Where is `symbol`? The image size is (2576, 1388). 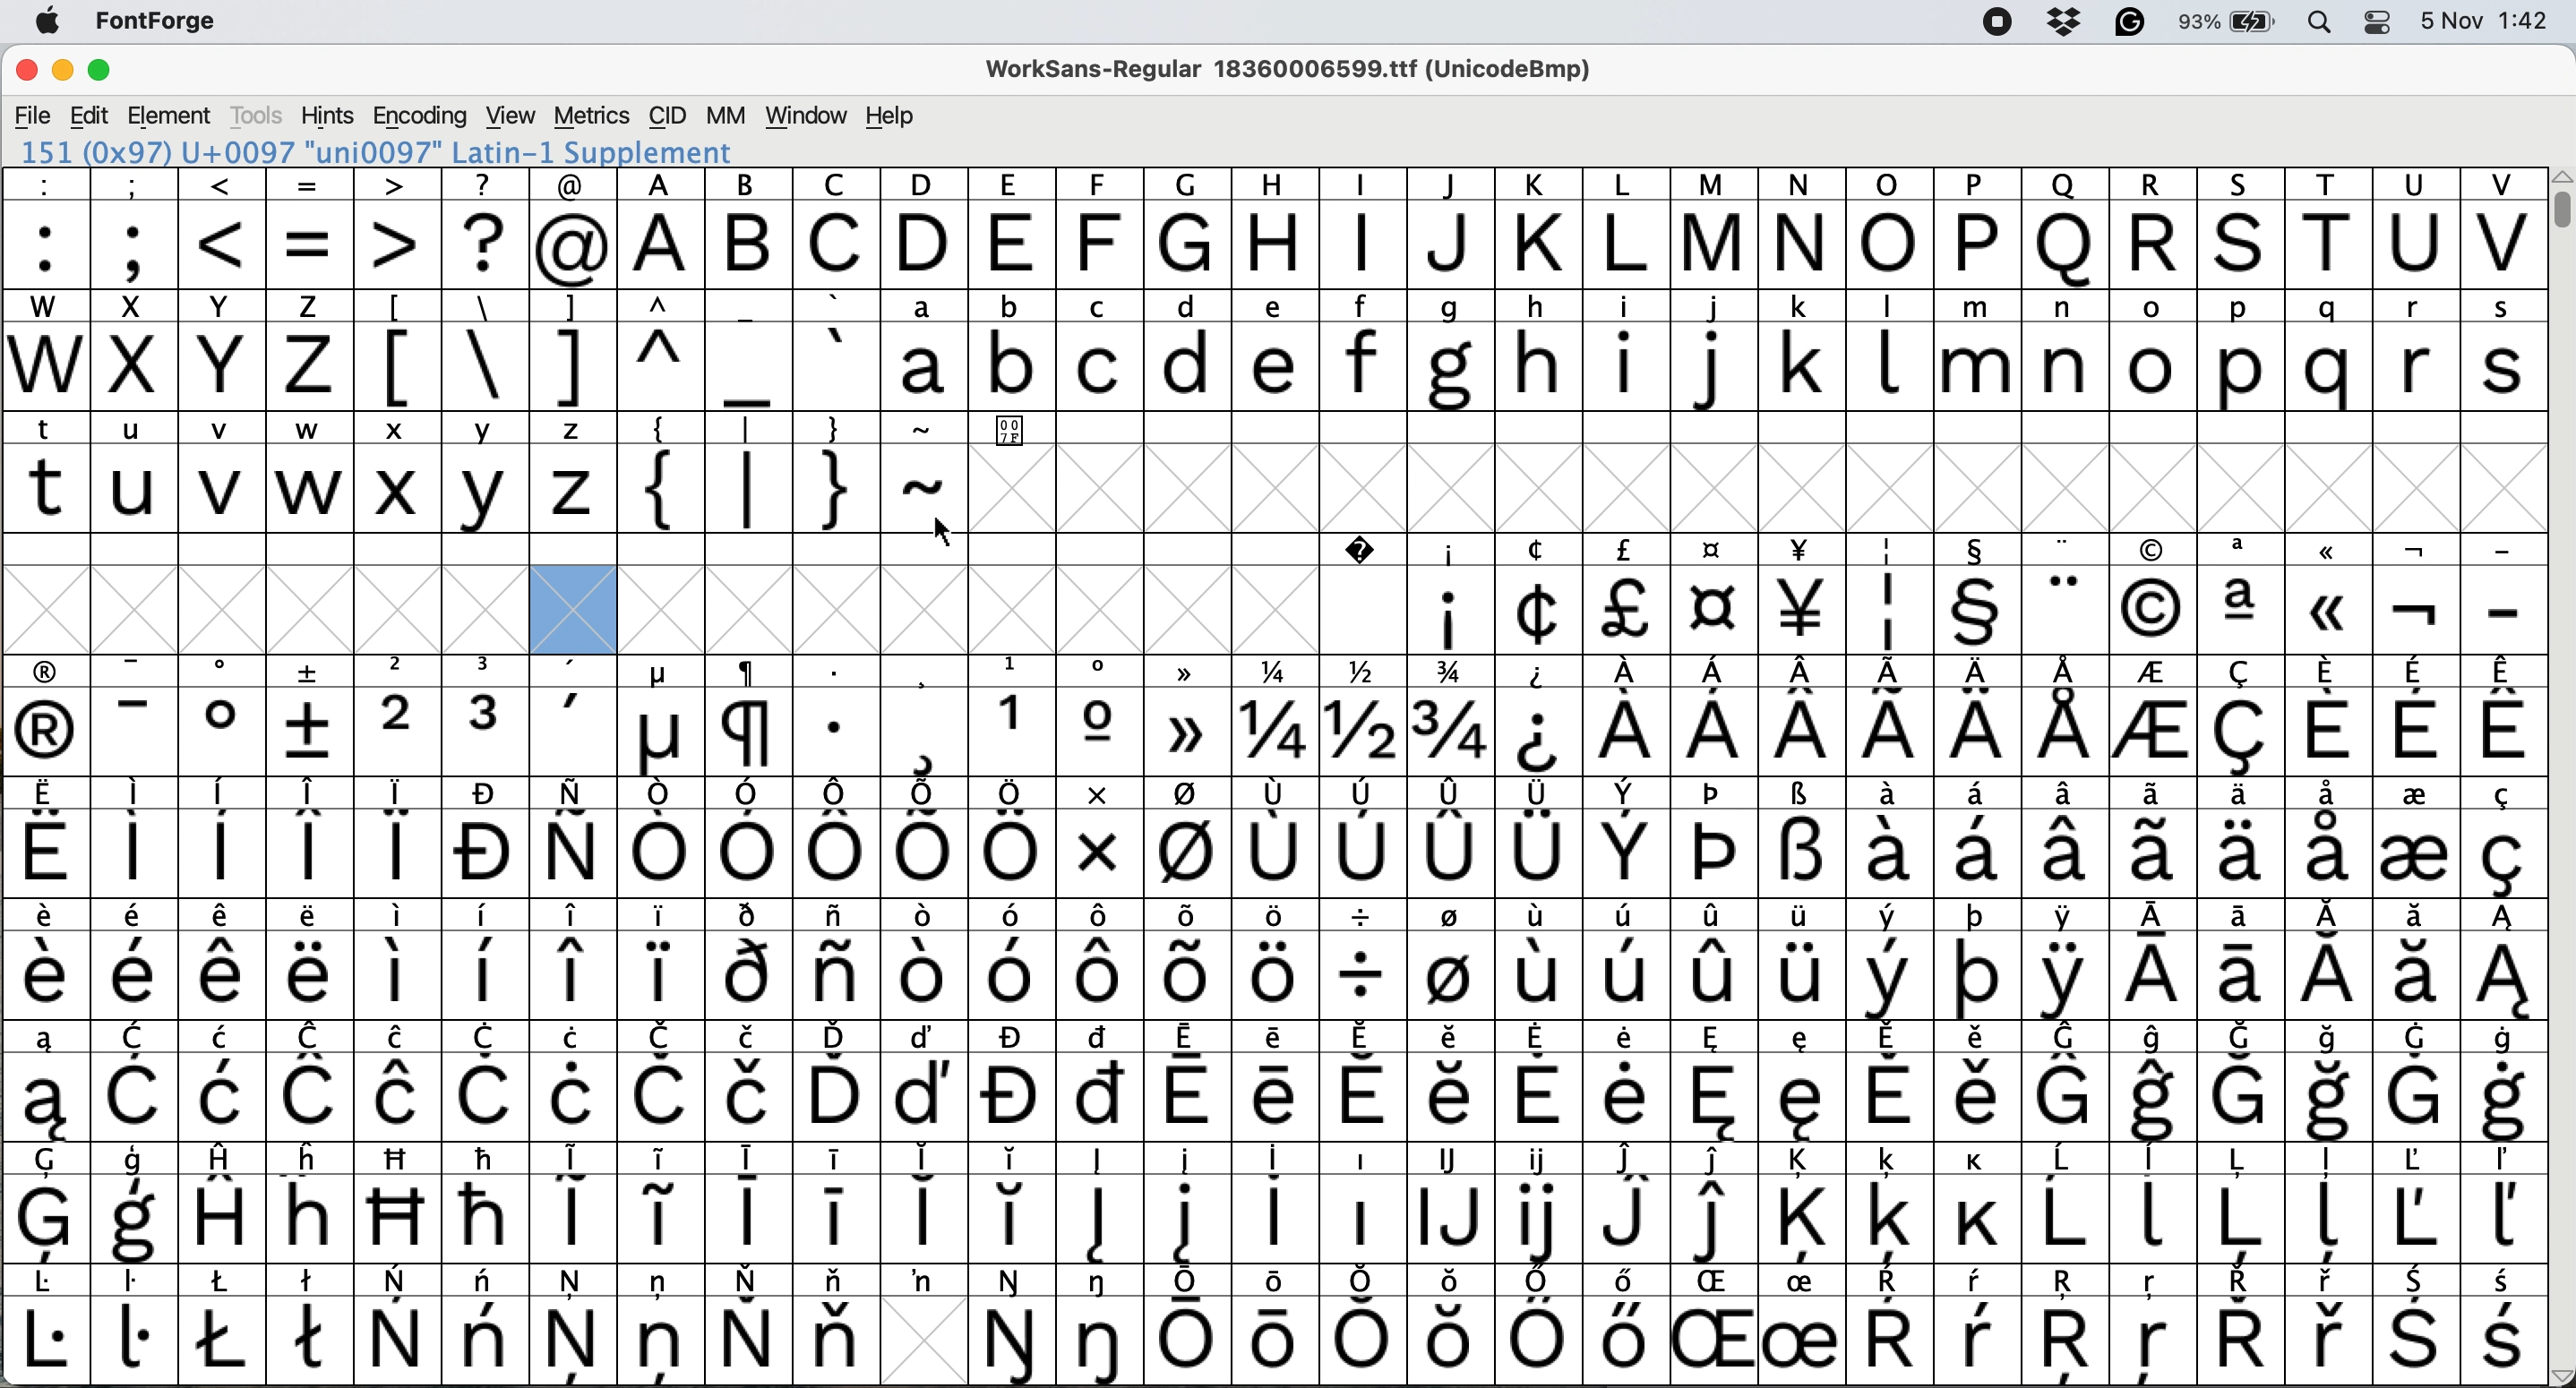
symbol is located at coordinates (1012, 1202).